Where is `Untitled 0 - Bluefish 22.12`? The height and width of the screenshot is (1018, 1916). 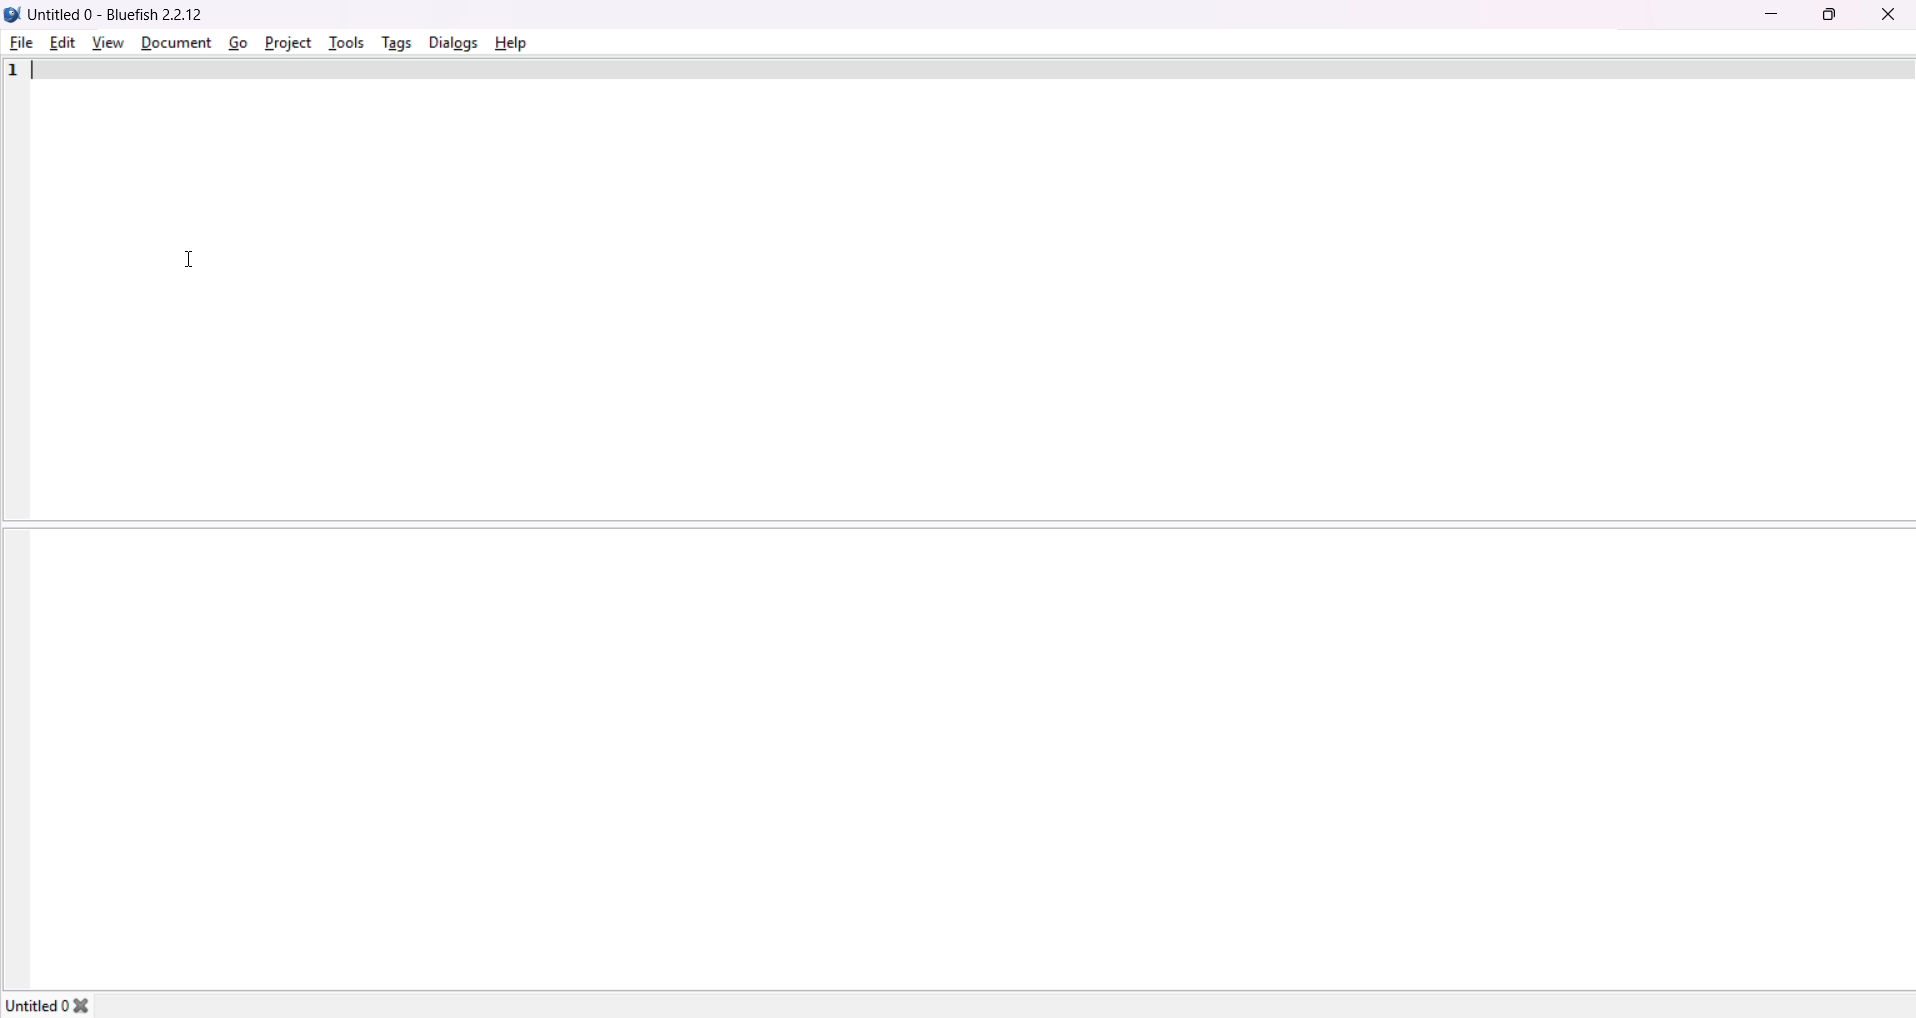 Untitled 0 - Bluefish 22.12 is located at coordinates (126, 14).